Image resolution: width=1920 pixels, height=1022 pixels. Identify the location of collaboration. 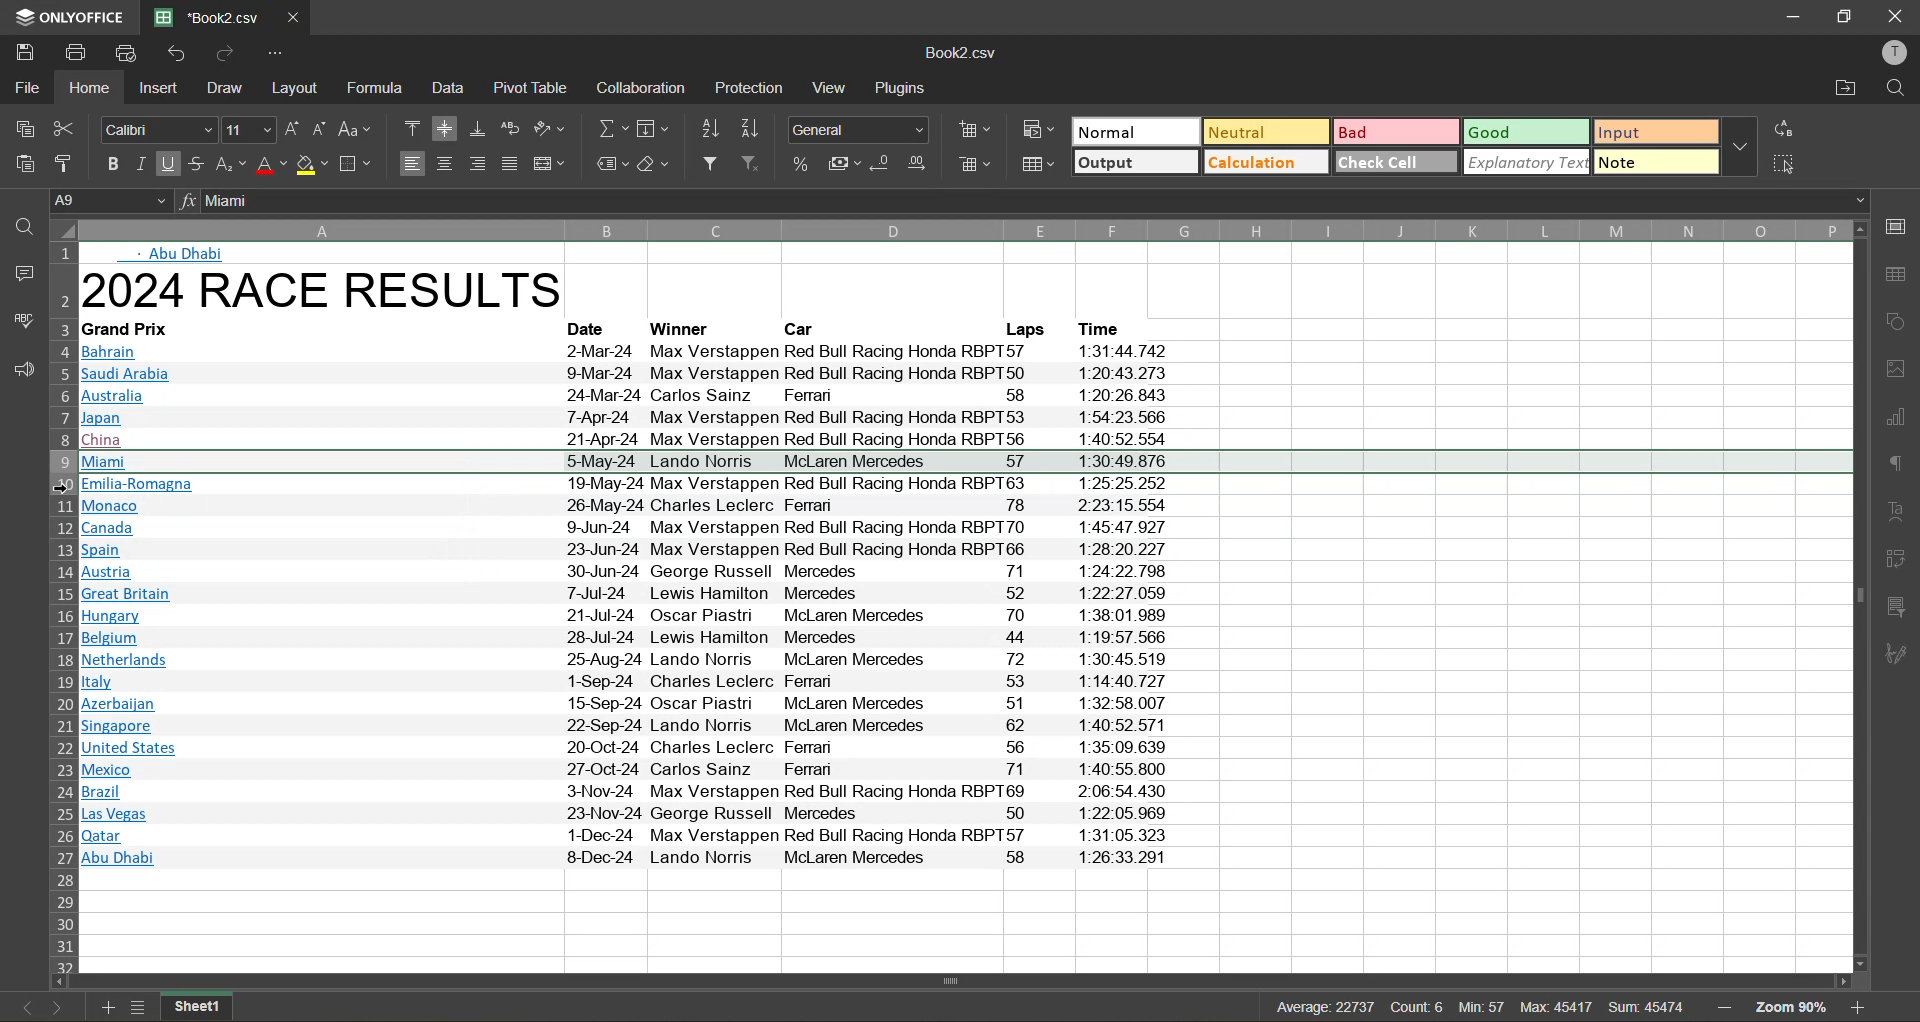
(642, 88).